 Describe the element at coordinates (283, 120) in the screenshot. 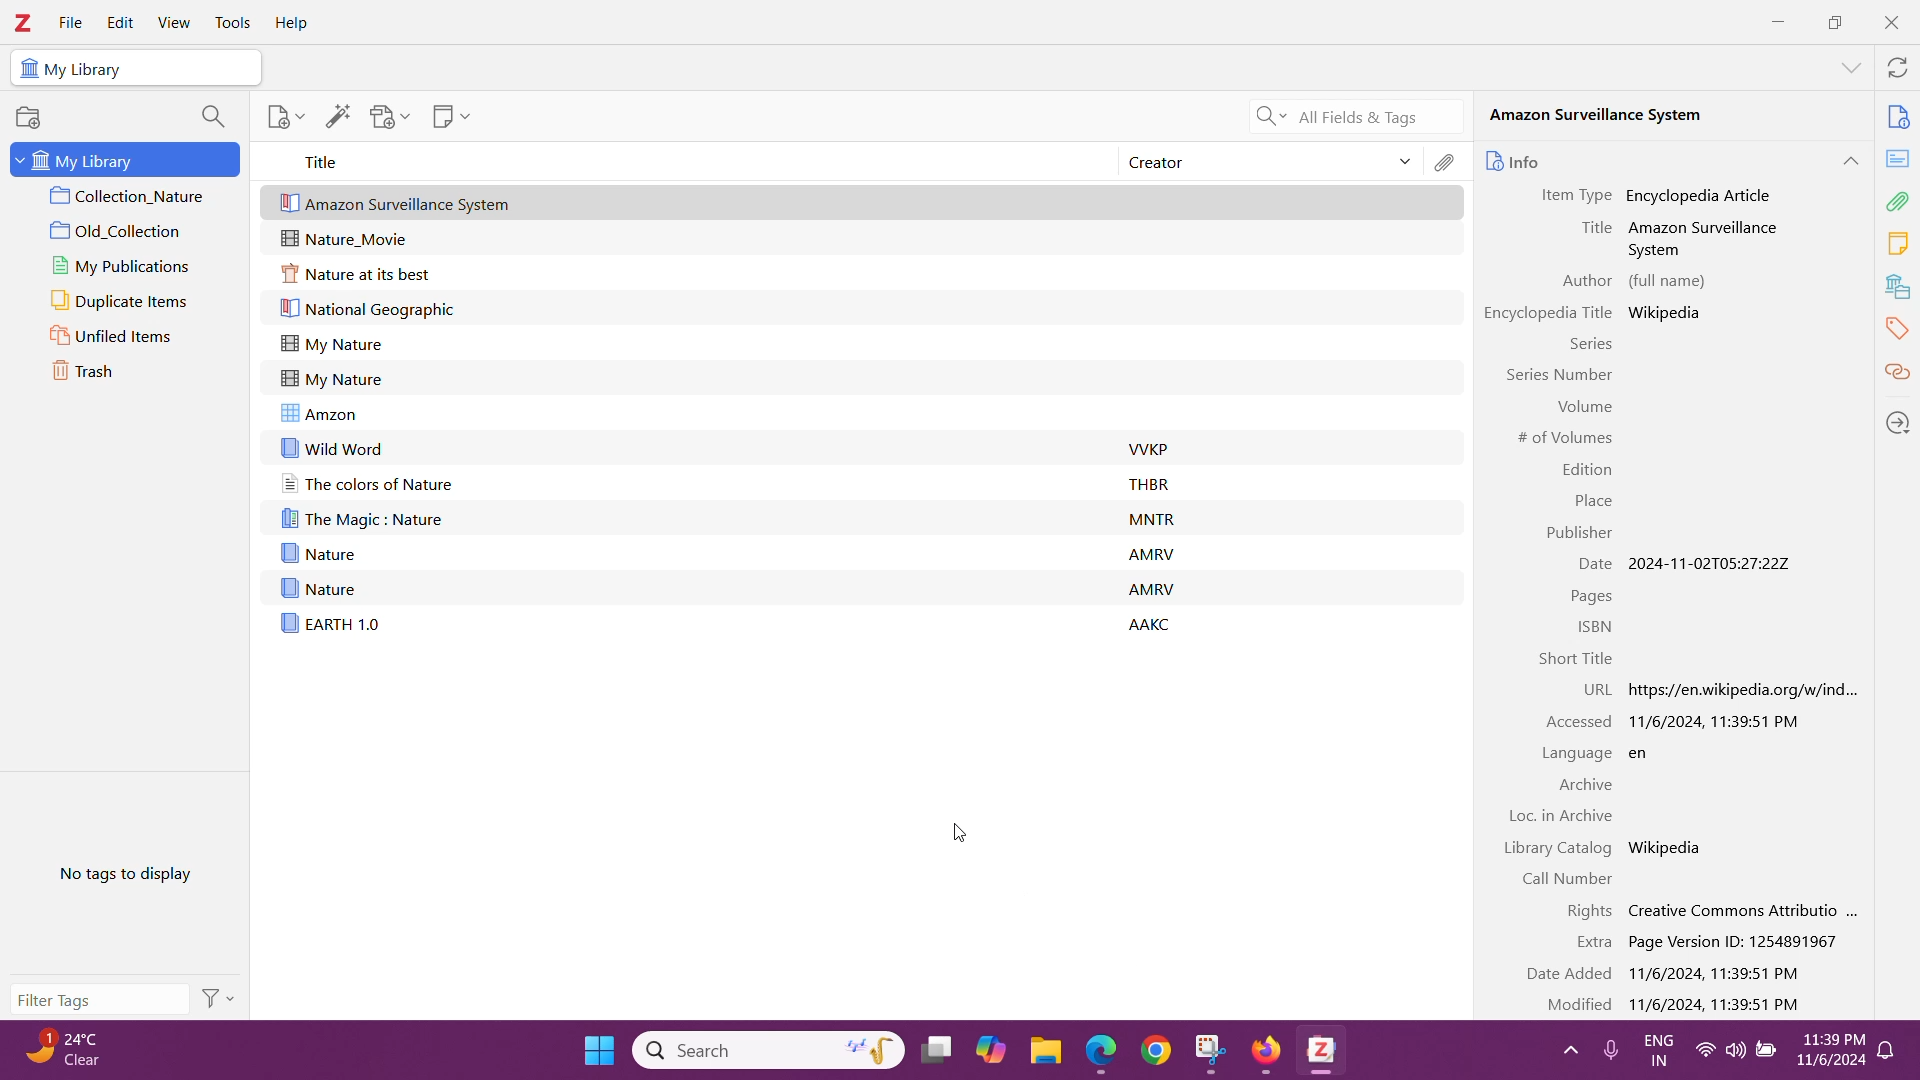

I see `Add Item` at that location.